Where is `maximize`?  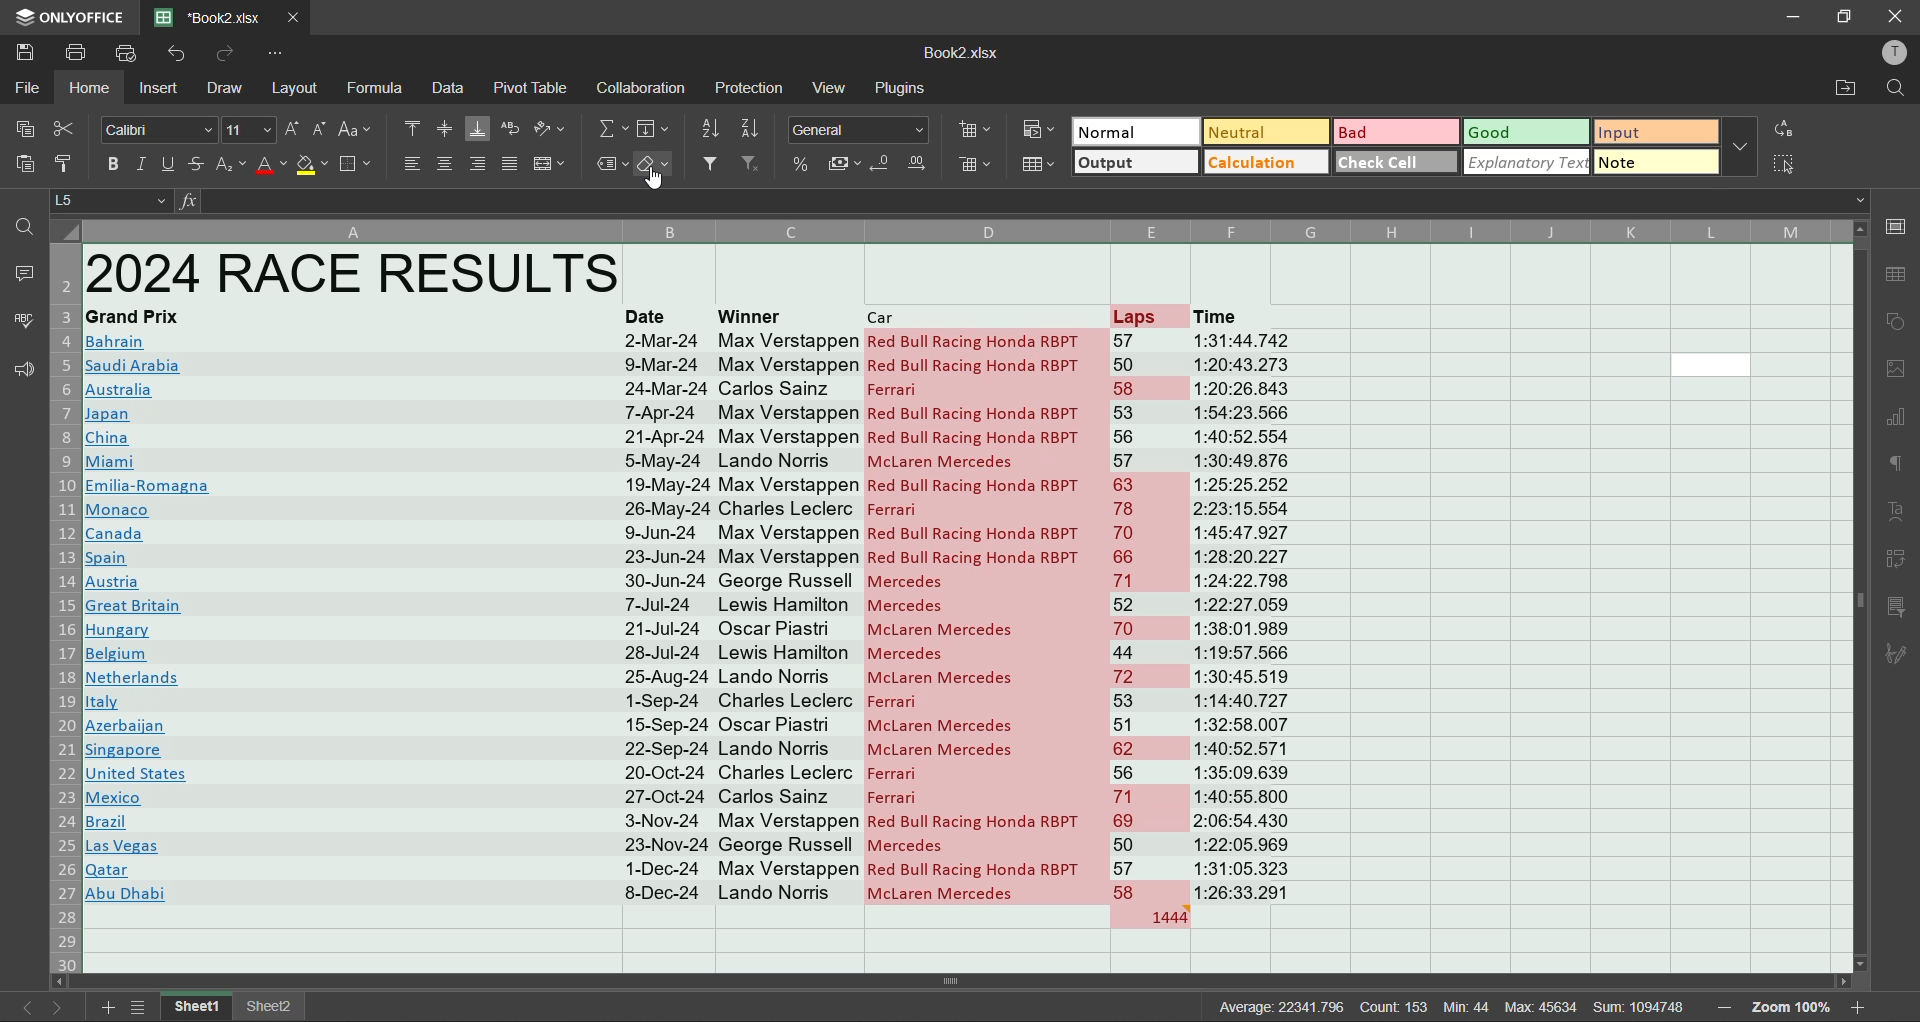
maximize is located at coordinates (1849, 16).